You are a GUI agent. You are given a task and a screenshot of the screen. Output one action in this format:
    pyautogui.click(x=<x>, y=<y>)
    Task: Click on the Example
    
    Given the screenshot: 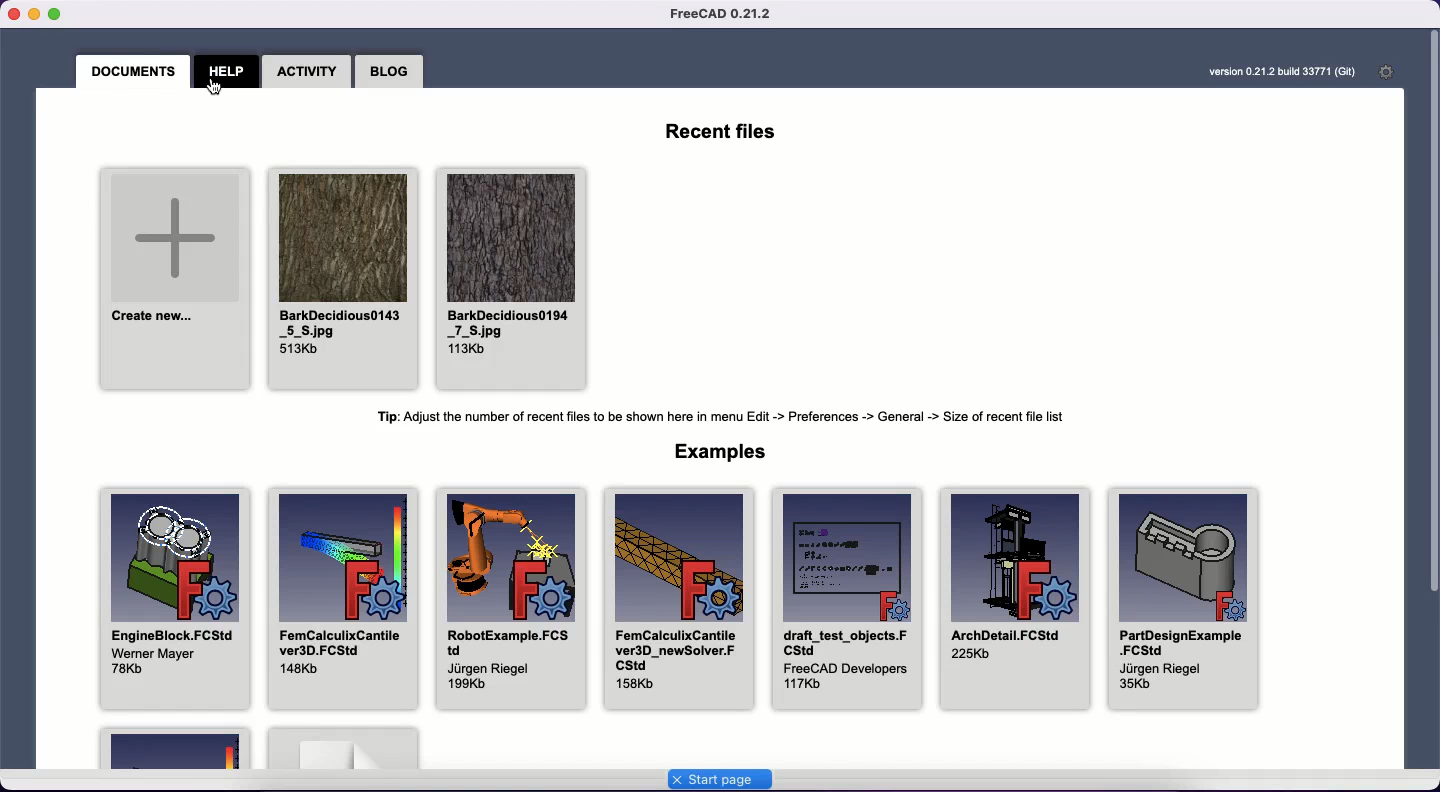 What is the action you would take?
    pyautogui.click(x=177, y=747)
    